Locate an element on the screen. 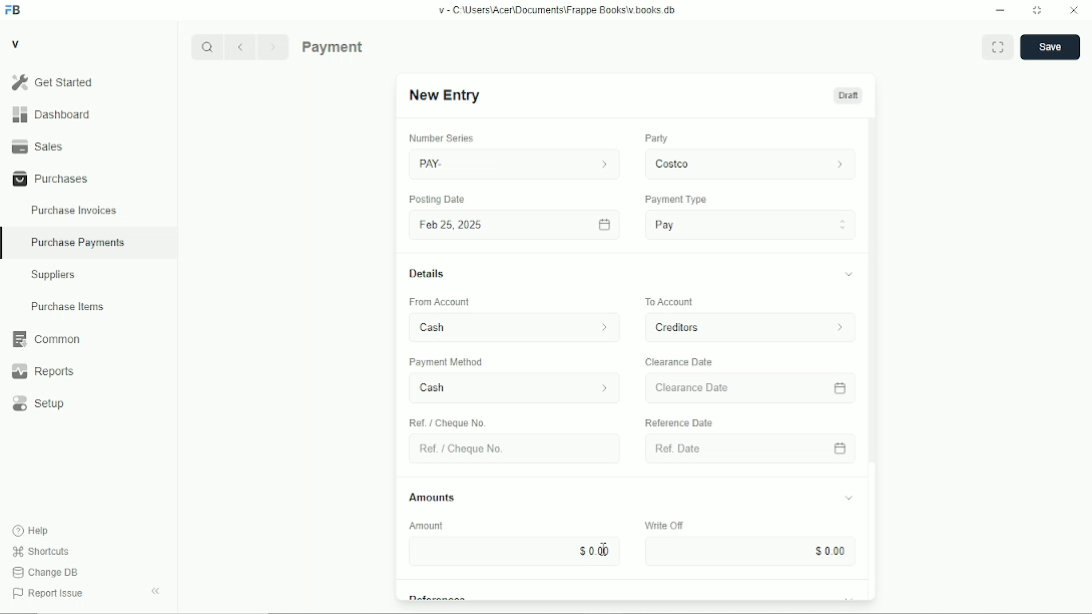  Amount is located at coordinates (435, 526).